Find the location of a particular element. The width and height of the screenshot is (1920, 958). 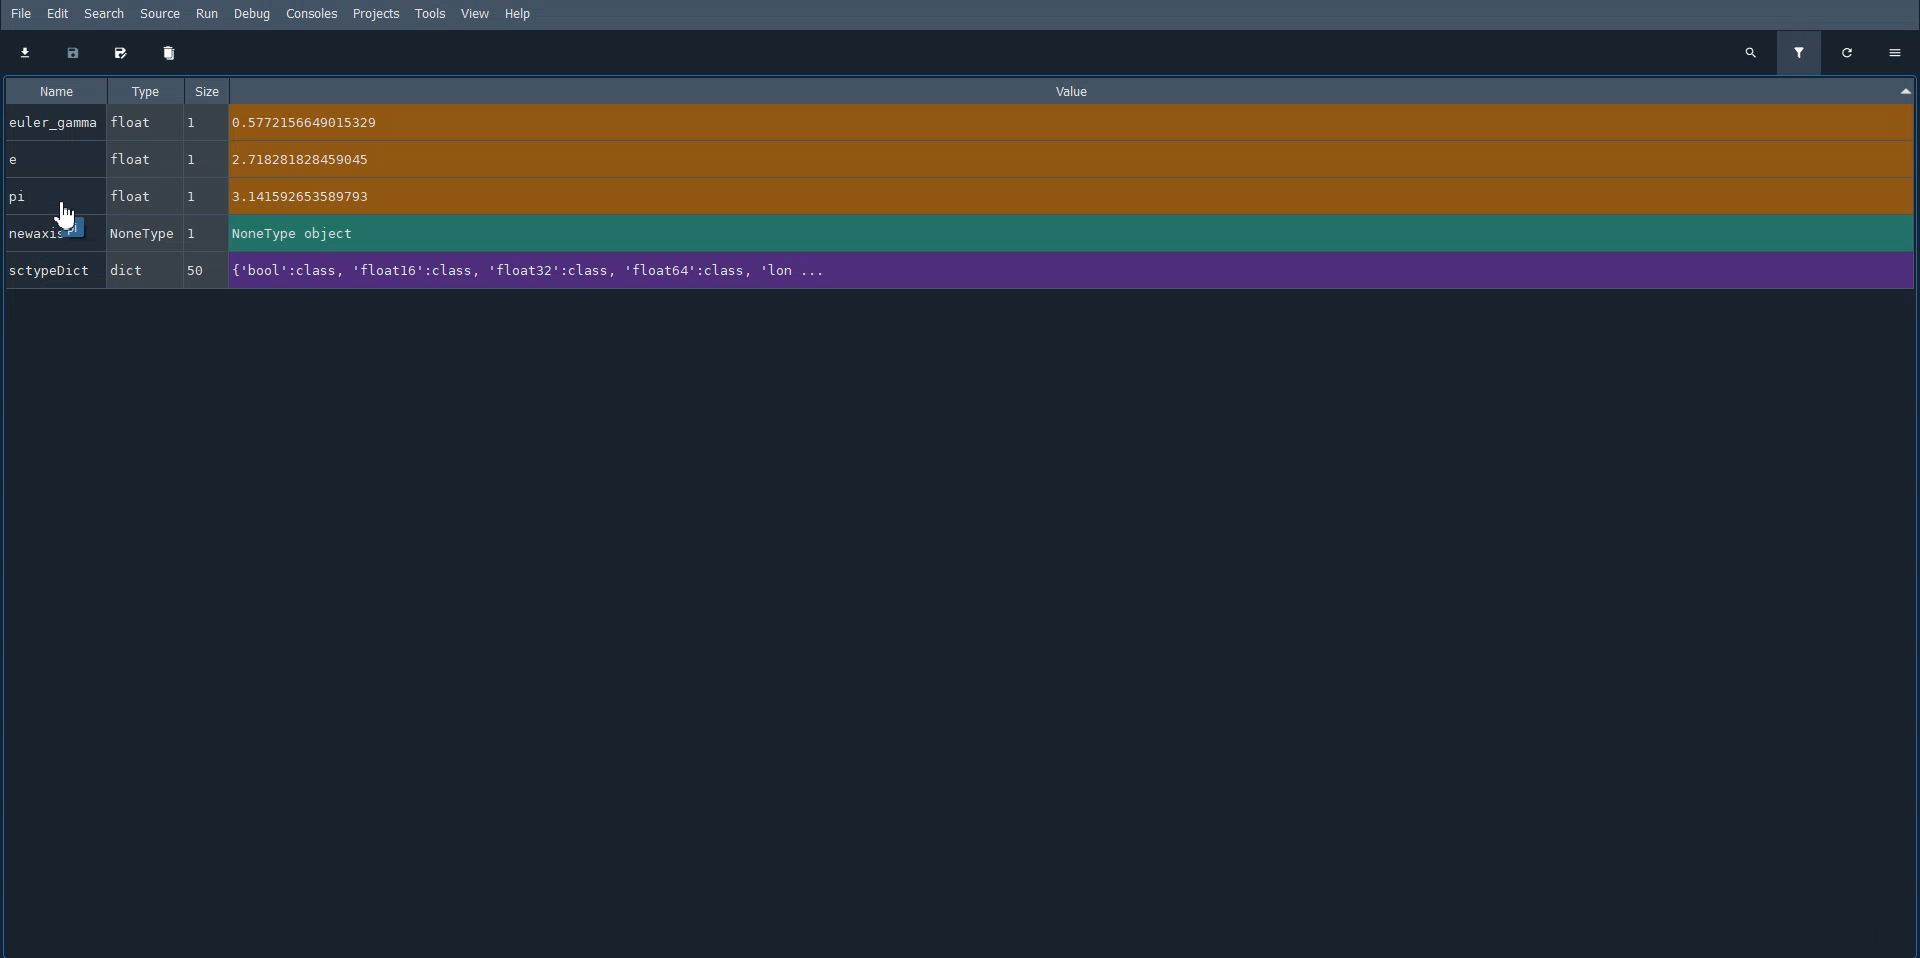

Edit is located at coordinates (62, 14).